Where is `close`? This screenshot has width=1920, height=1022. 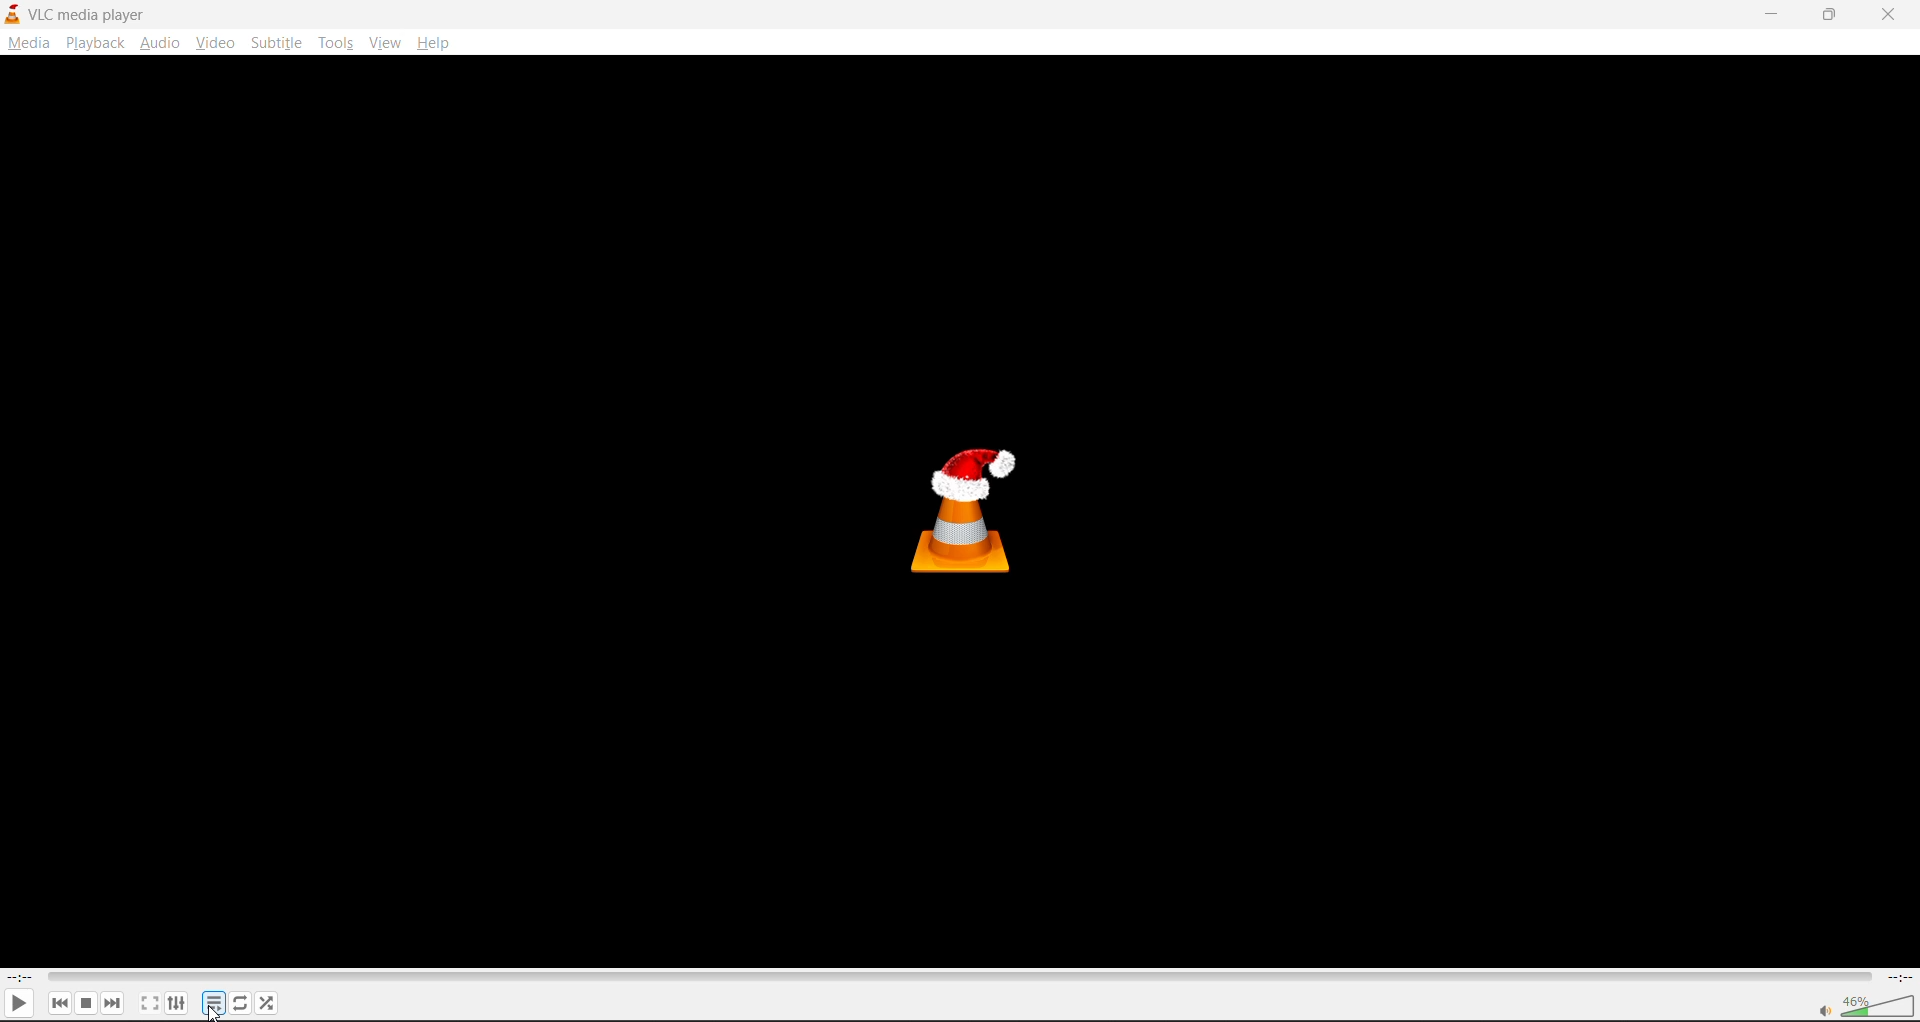 close is located at coordinates (1892, 14).